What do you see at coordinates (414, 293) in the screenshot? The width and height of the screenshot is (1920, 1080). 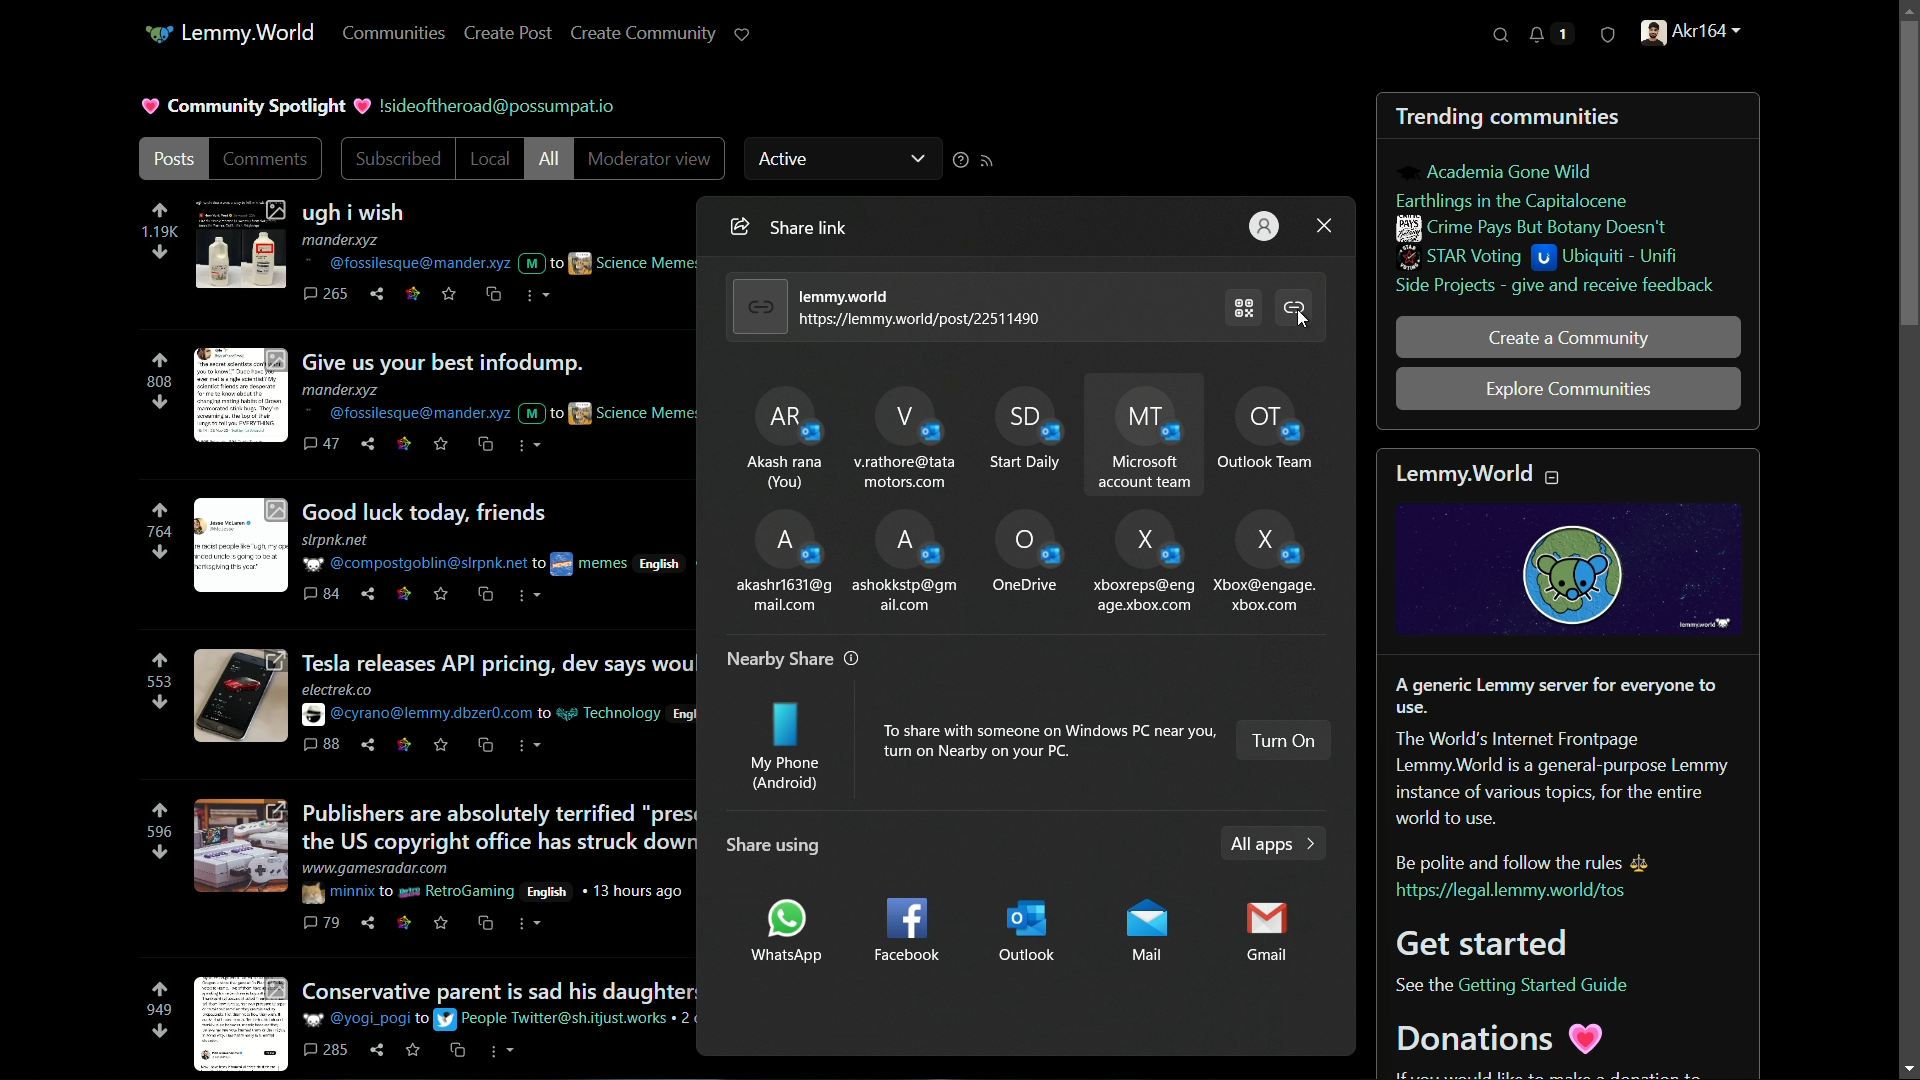 I see `link` at bounding box center [414, 293].